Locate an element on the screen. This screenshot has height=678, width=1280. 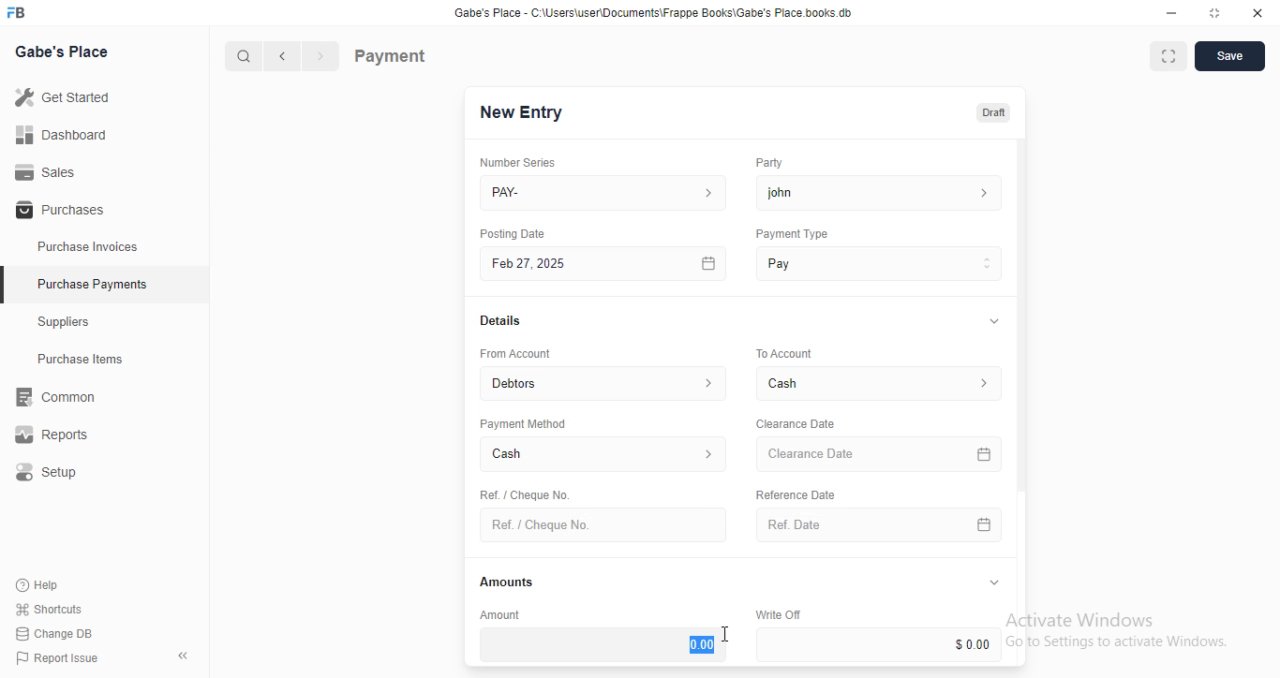
Payment Type is located at coordinates (790, 234).